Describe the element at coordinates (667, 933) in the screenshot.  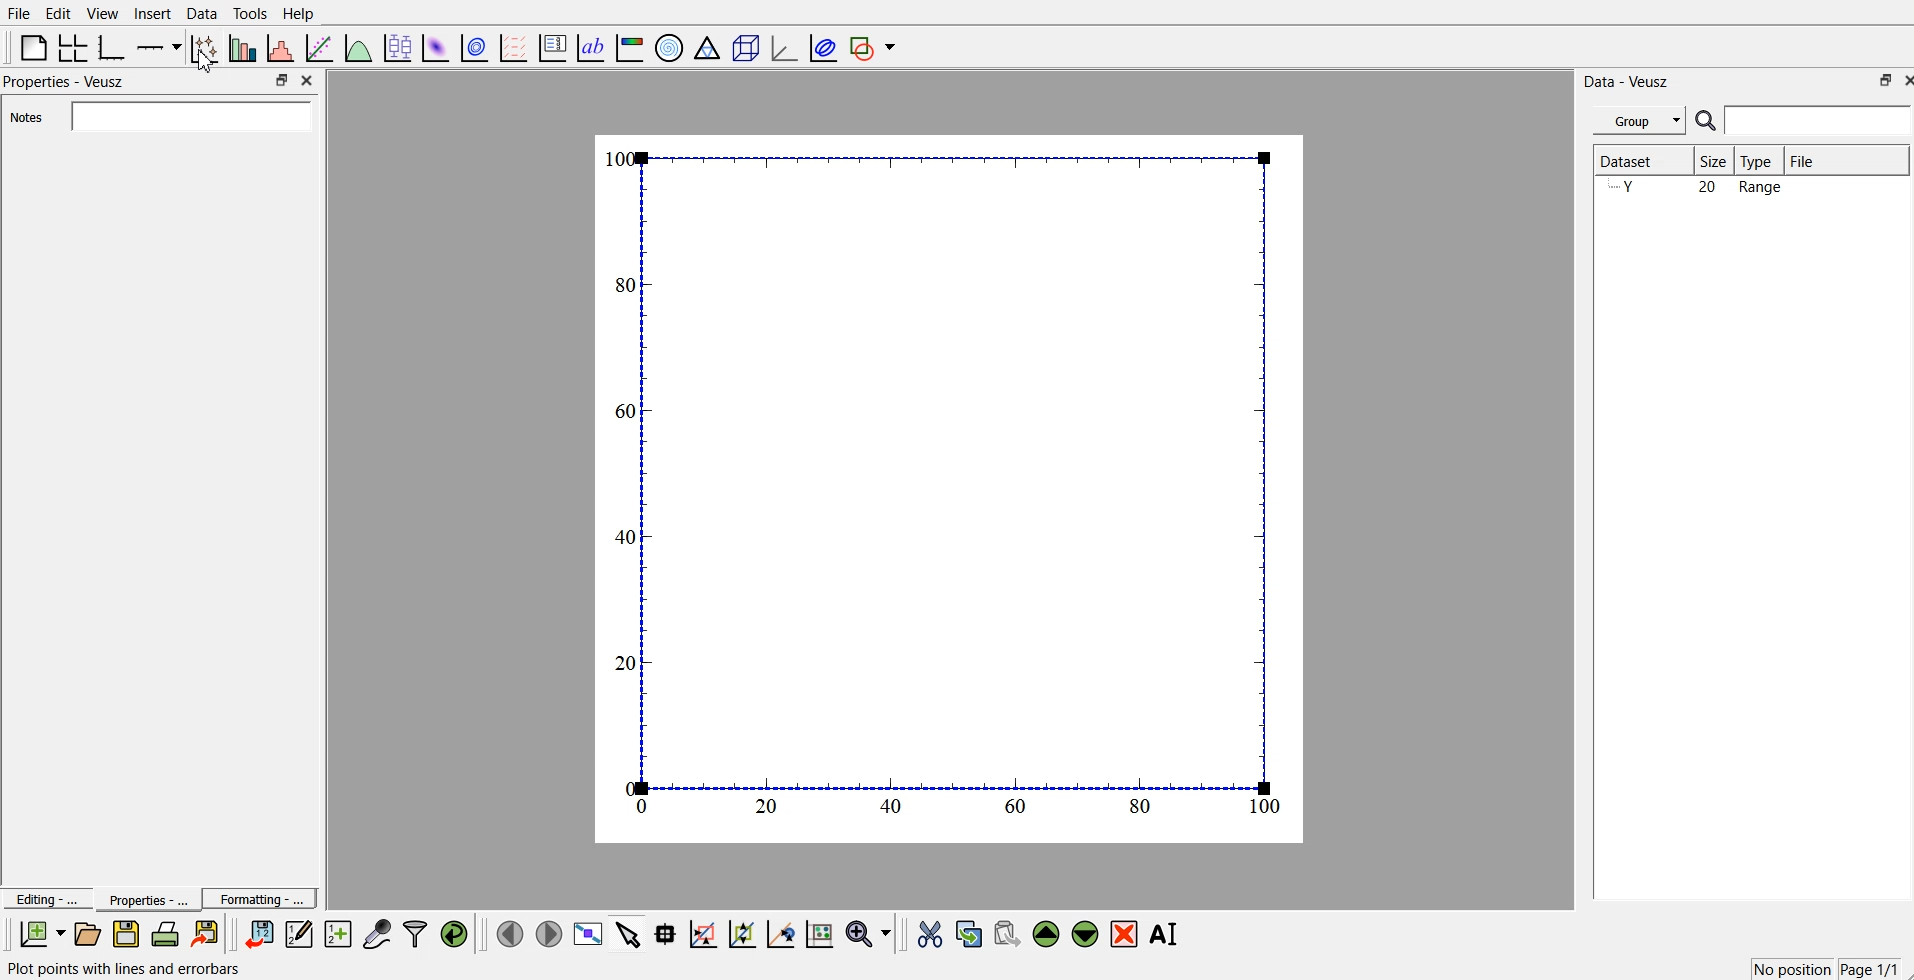
I see `read data point on the graph` at that location.